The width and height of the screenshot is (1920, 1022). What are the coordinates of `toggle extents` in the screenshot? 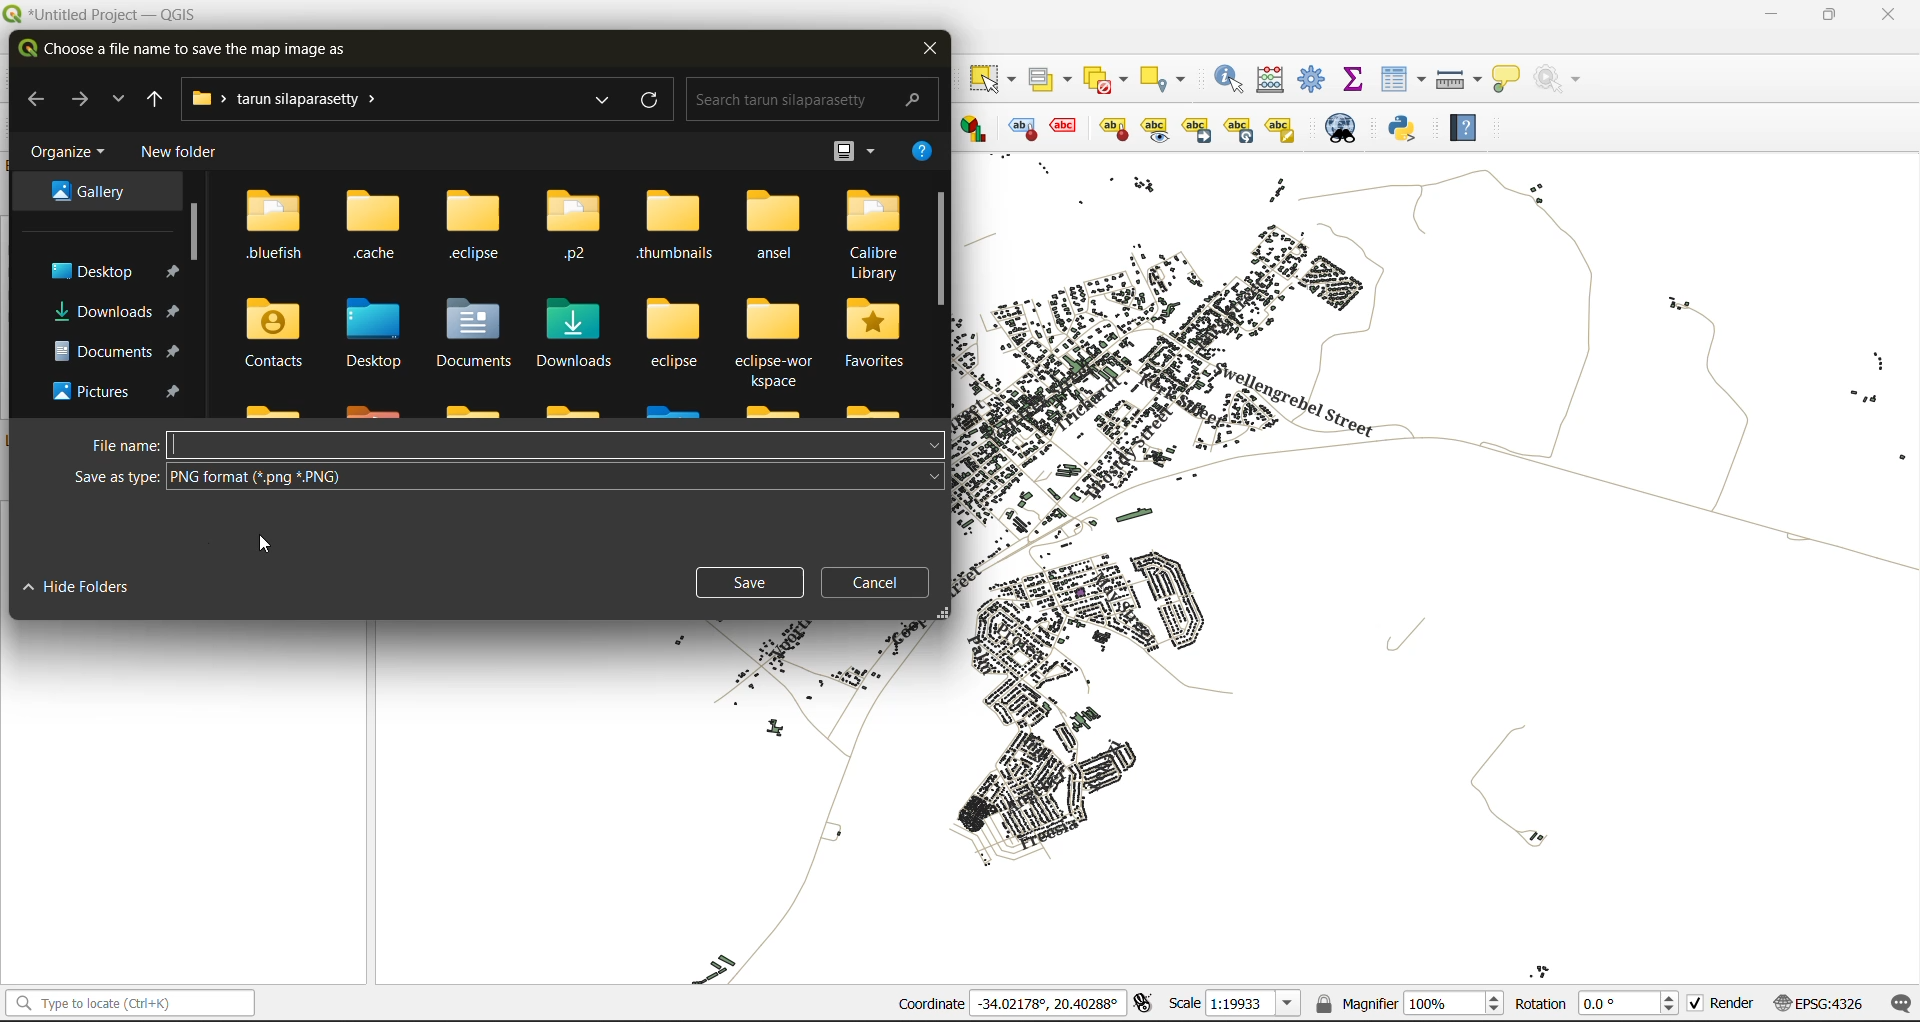 It's located at (1141, 1004).